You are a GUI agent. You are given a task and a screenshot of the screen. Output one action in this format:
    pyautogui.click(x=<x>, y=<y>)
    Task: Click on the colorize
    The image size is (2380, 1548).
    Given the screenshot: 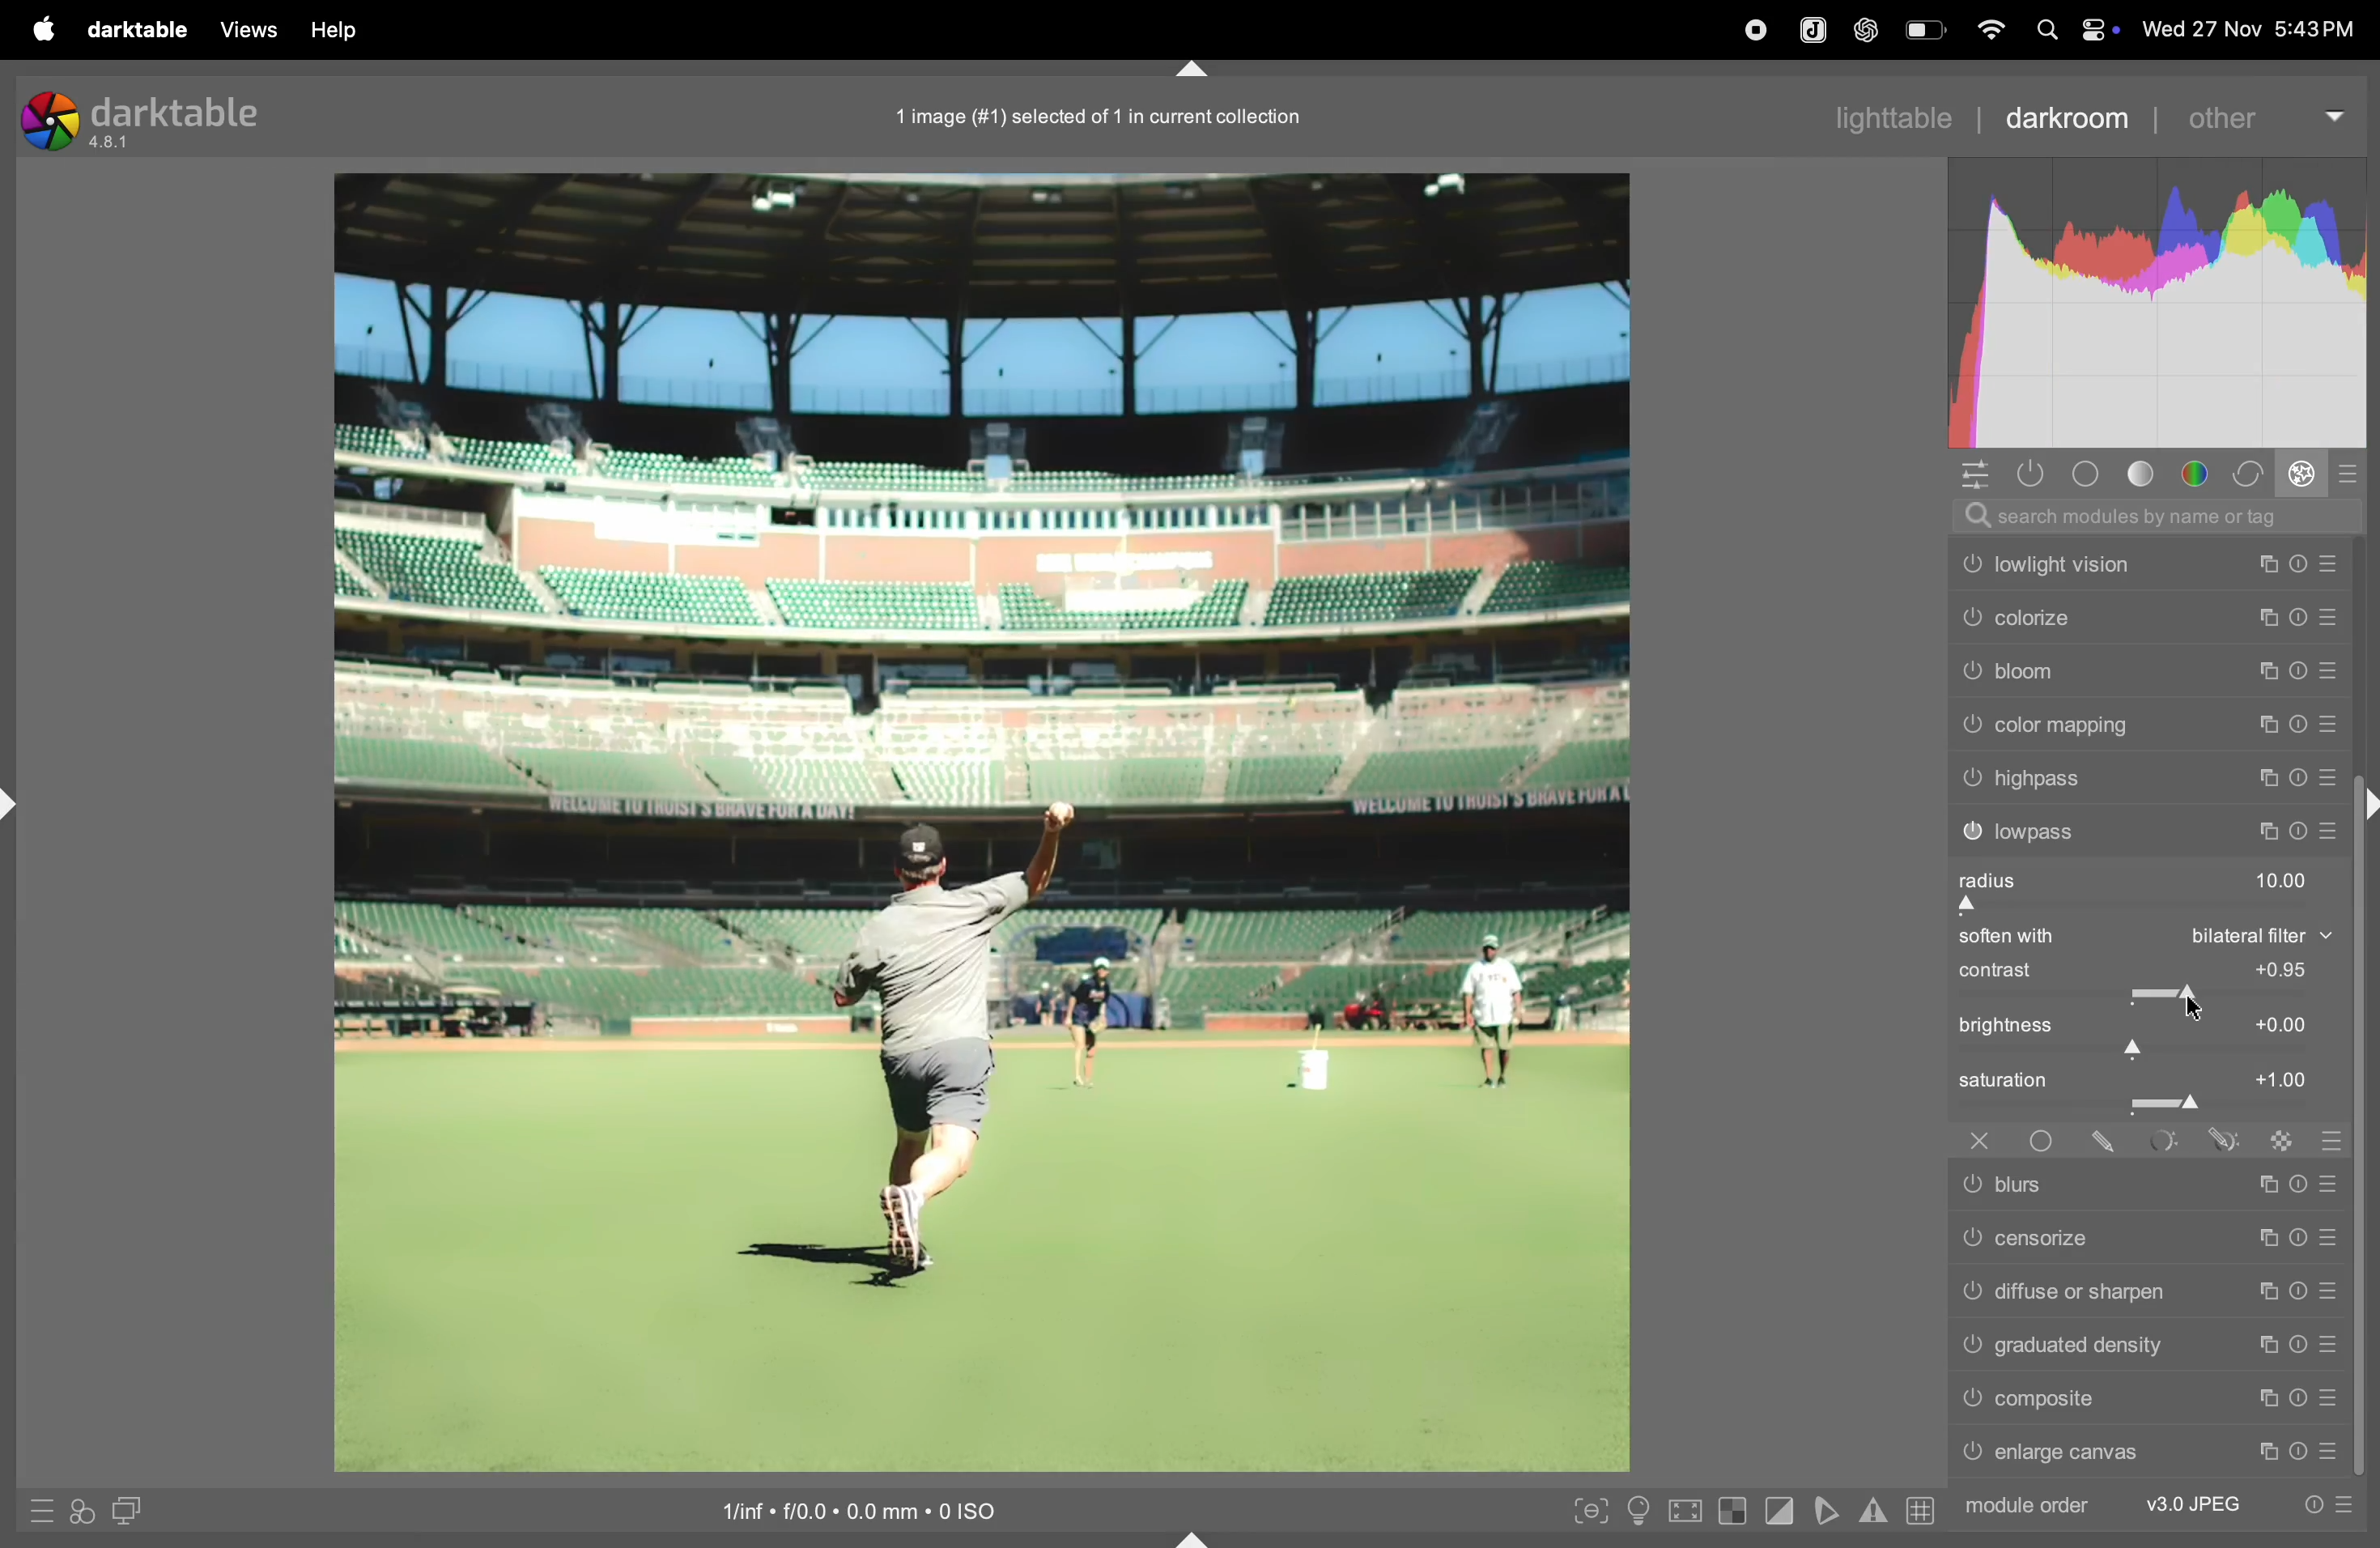 What is the action you would take?
    pyautogui.click(x=2145, y=621)
    